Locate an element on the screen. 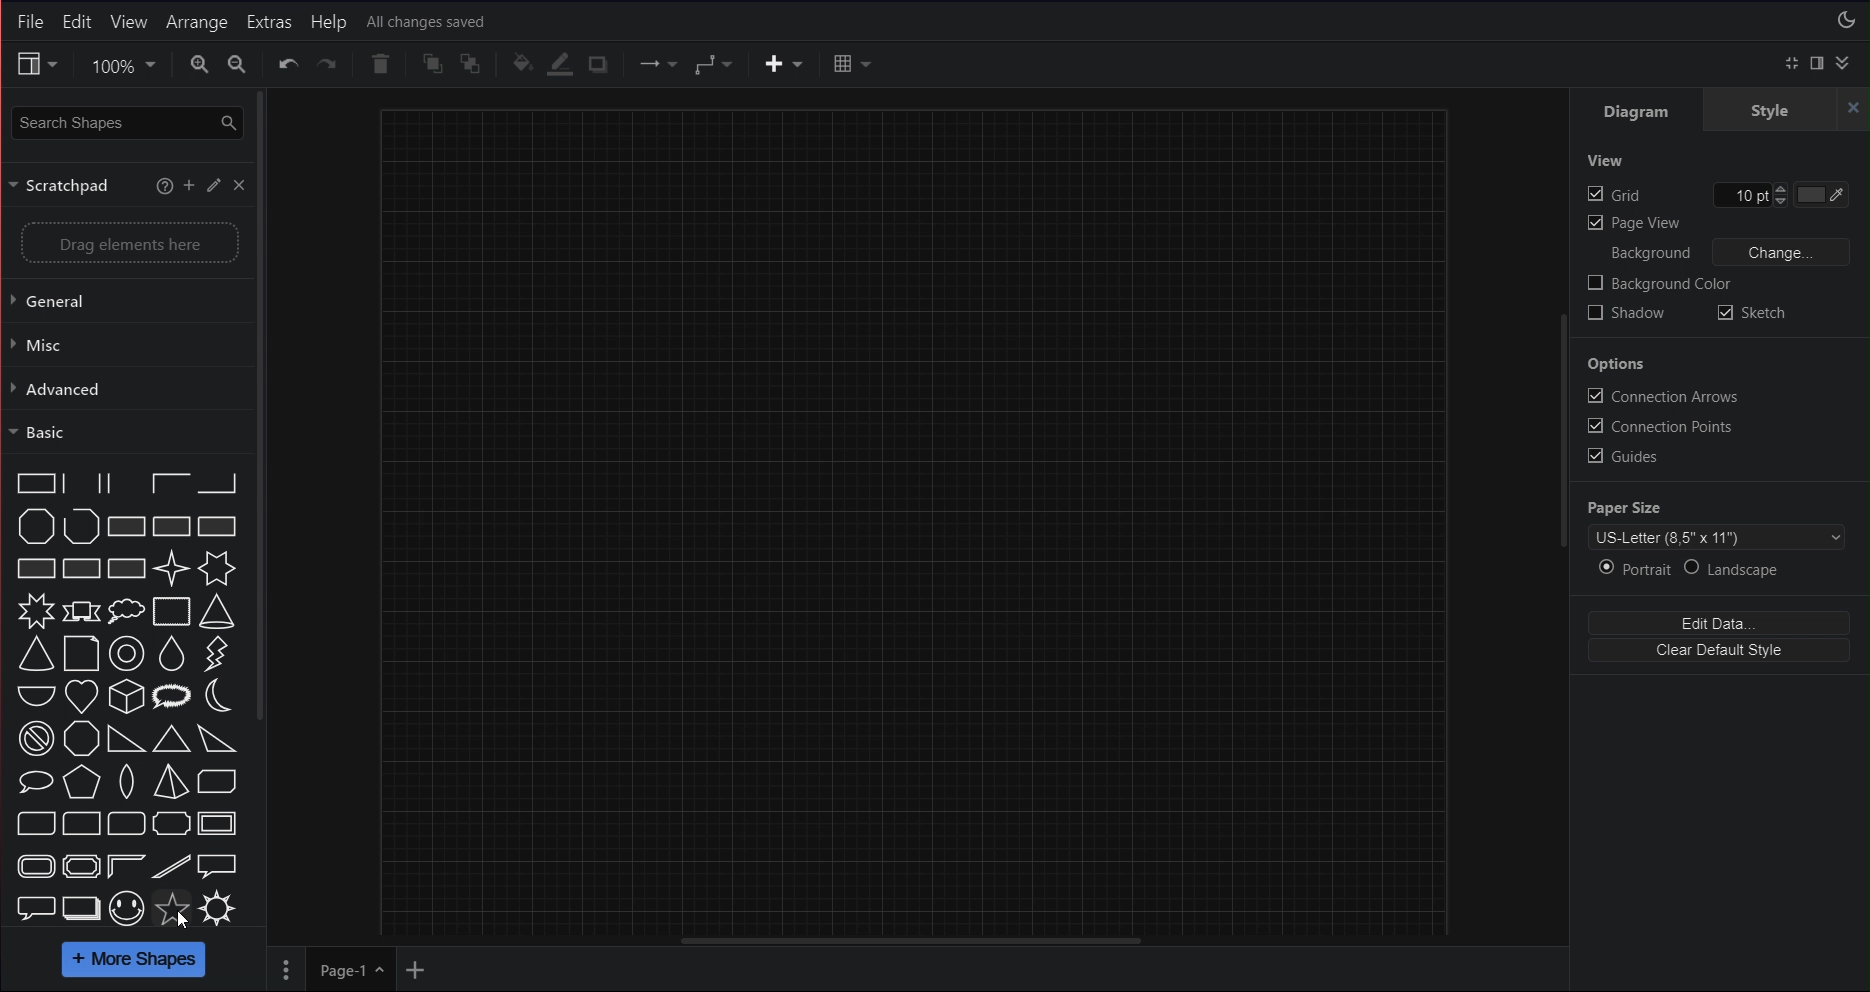 The width and height of the screenshot is (1870, 992). Extras is located at coordinates (271, 22).